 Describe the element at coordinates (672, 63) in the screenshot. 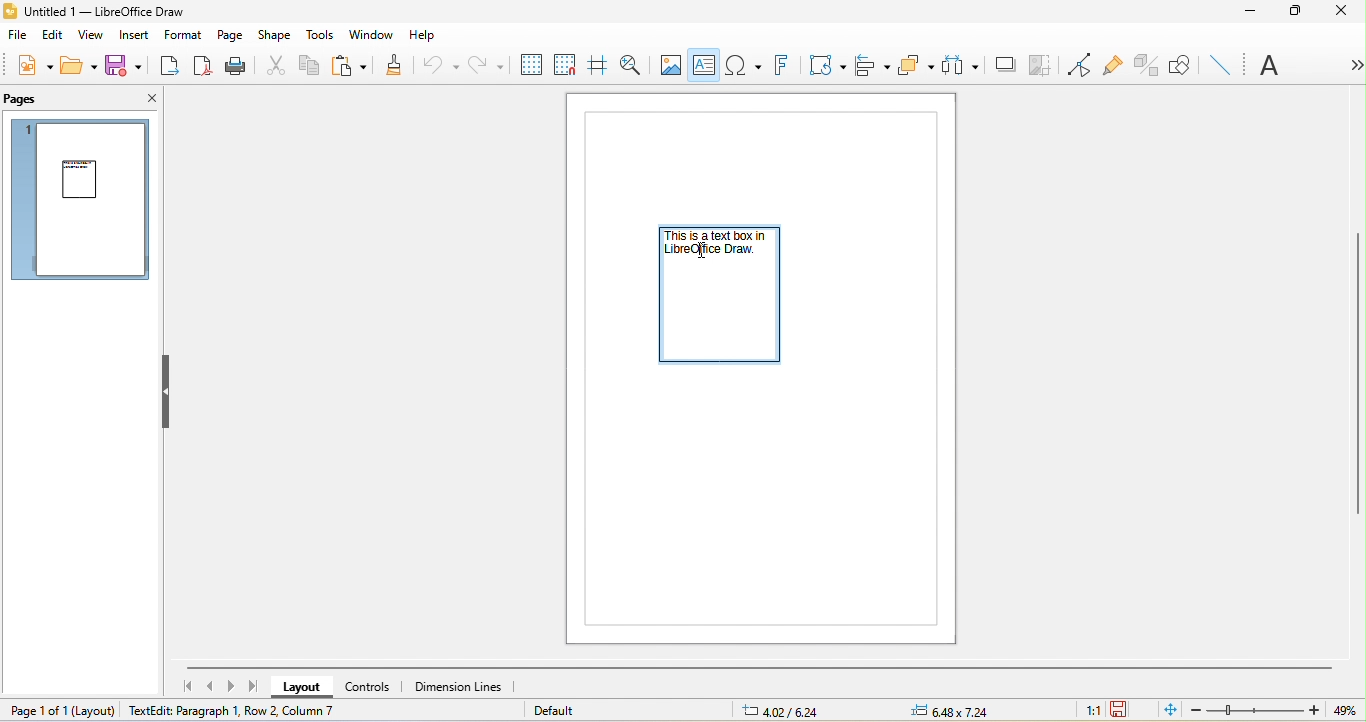

I see `image` at that location.